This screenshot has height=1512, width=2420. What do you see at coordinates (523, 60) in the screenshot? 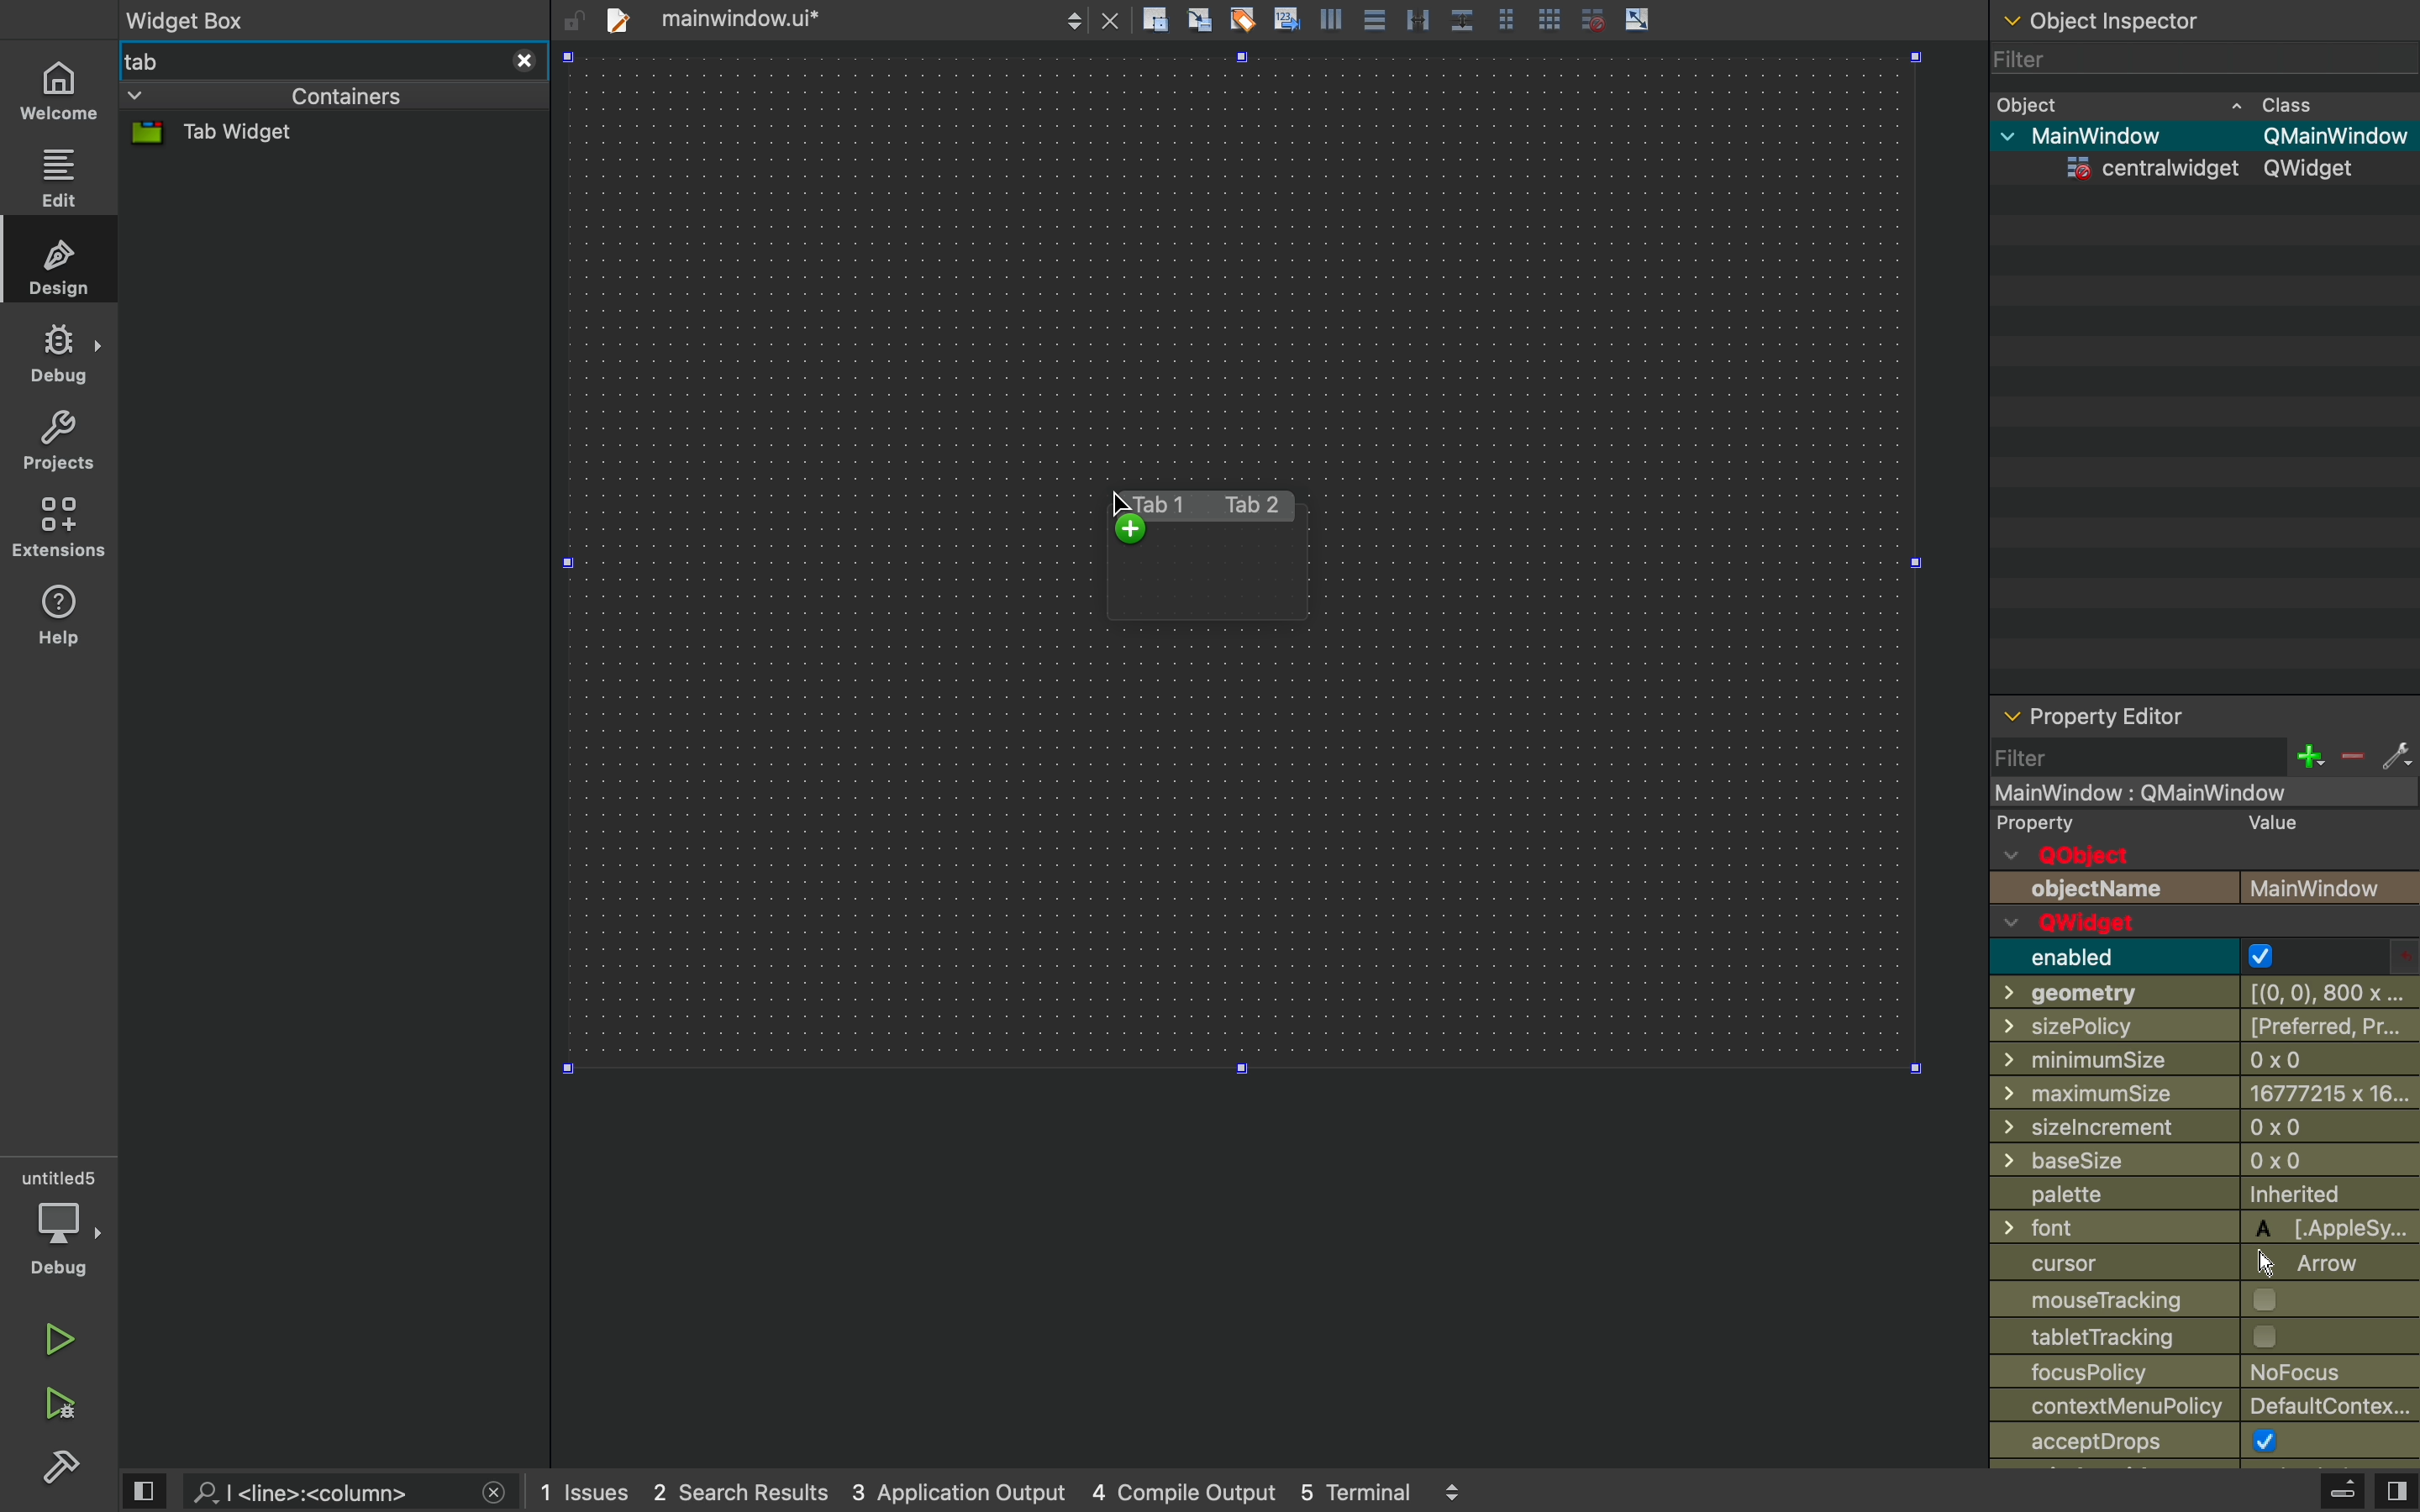
I see `close` at bounding box center [523, 60].